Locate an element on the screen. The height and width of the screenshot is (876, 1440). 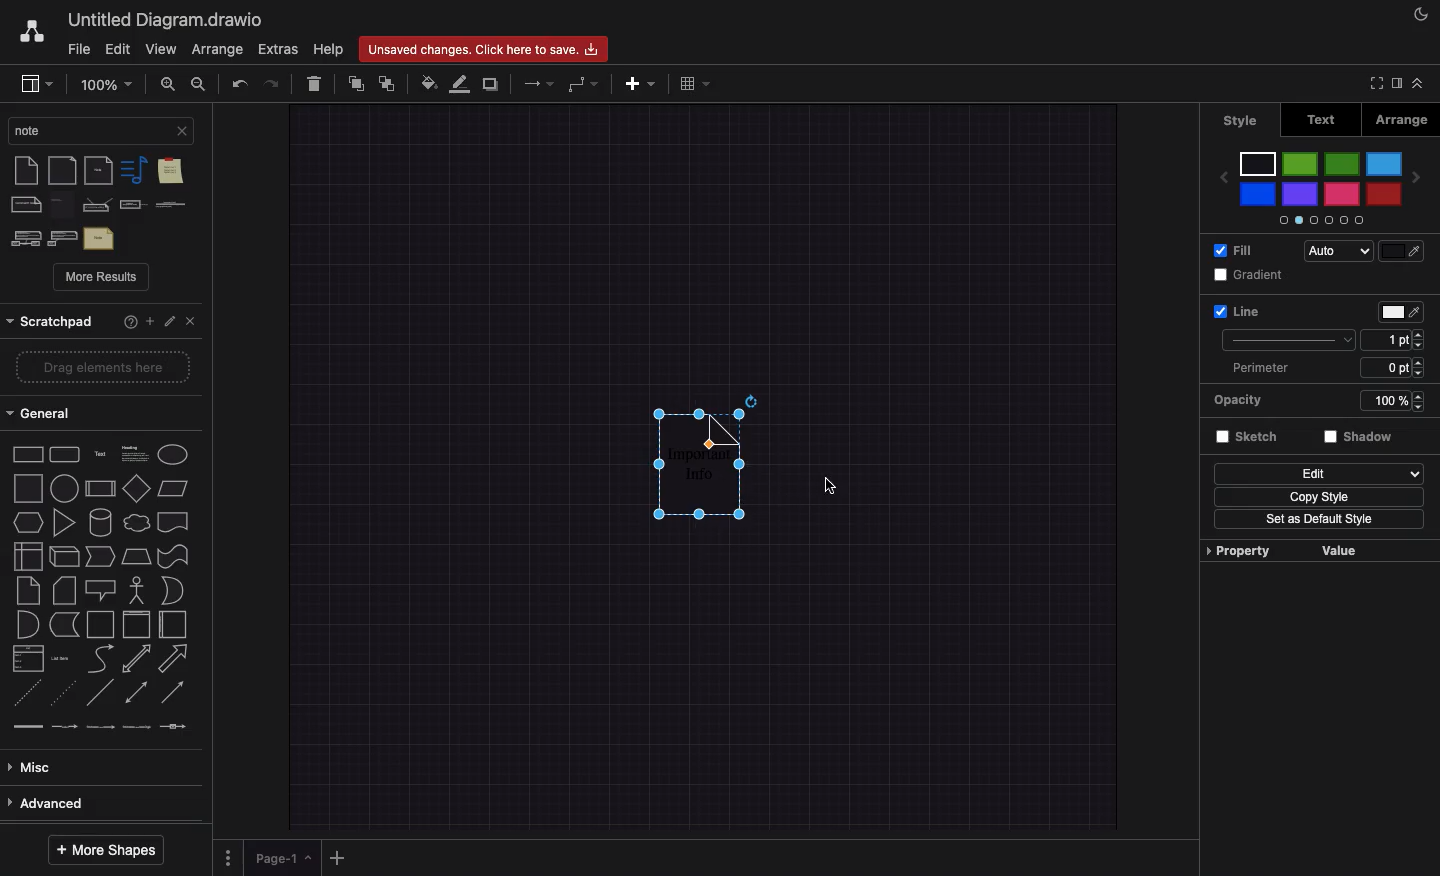
cylinder is located at coordinates (102, 522).